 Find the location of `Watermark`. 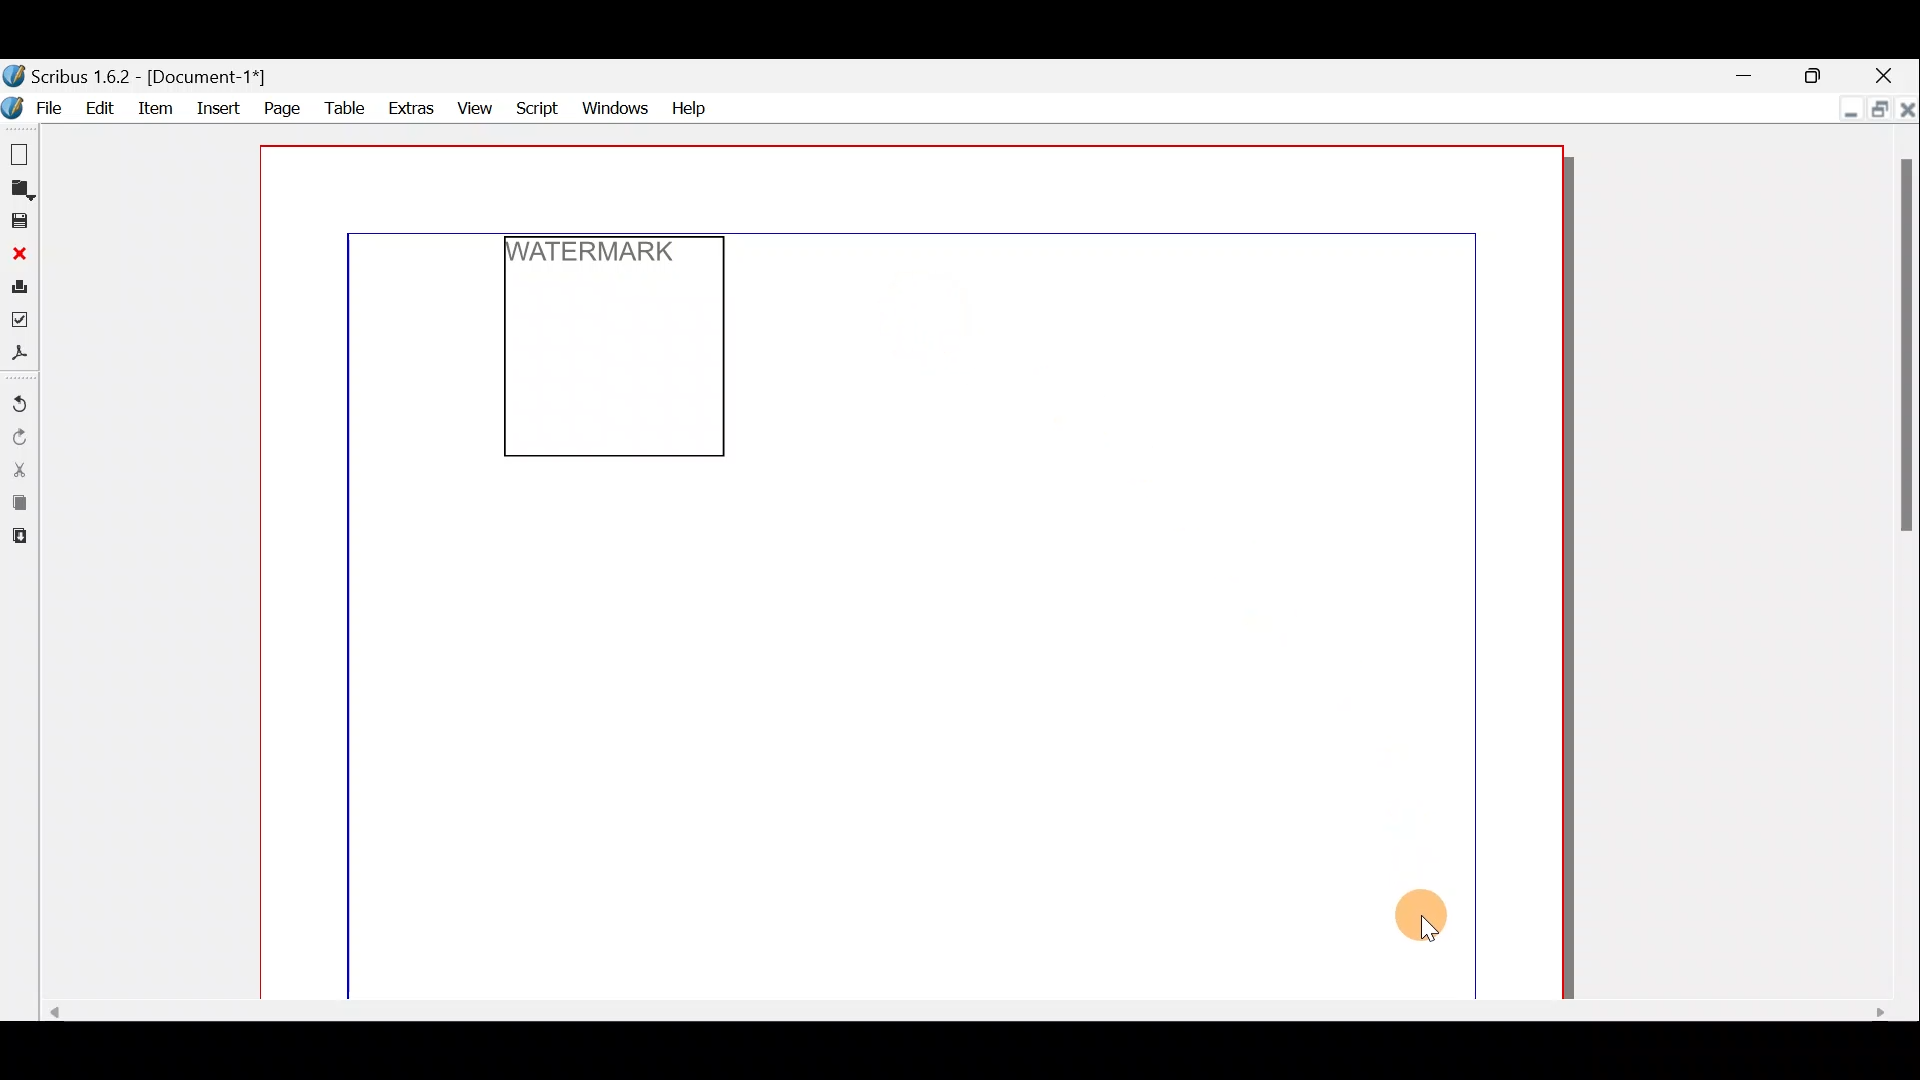

Watermark is located at coordinates (601, 256).